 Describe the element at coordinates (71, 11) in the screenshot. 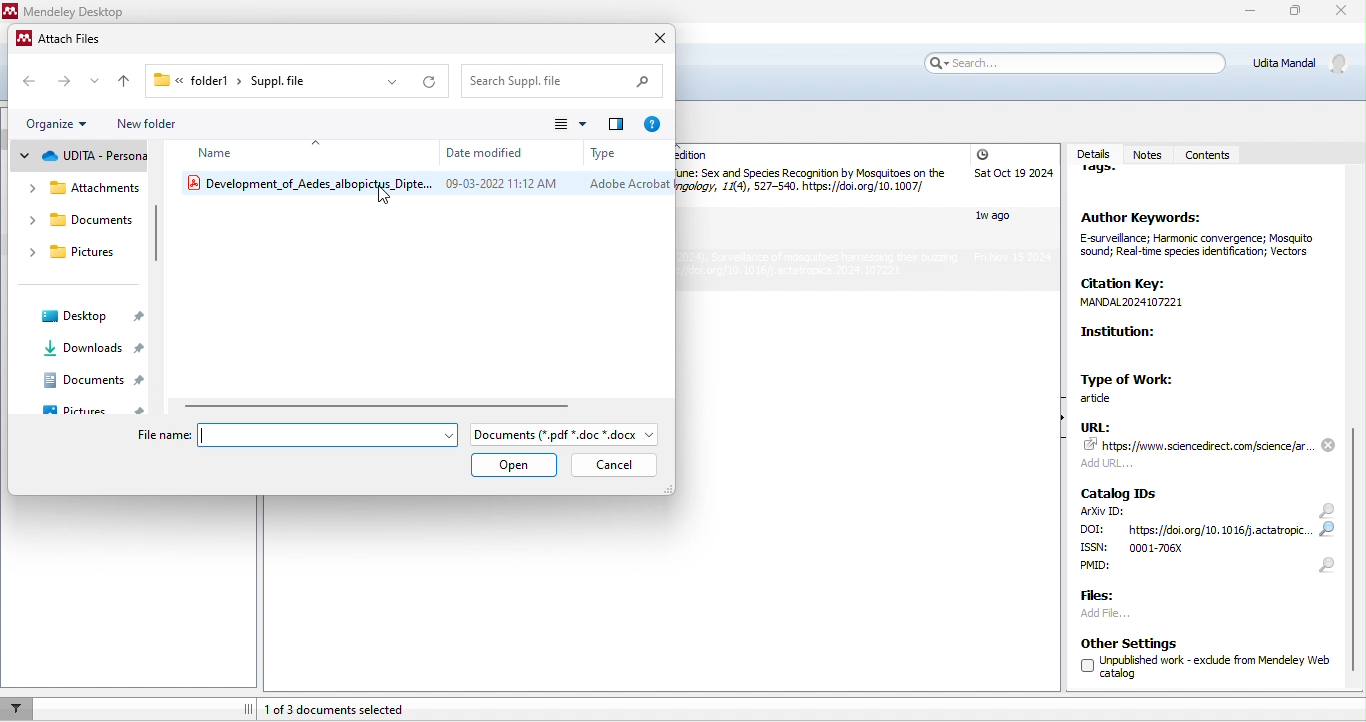

I see `Mendeley Desktop` at that location.